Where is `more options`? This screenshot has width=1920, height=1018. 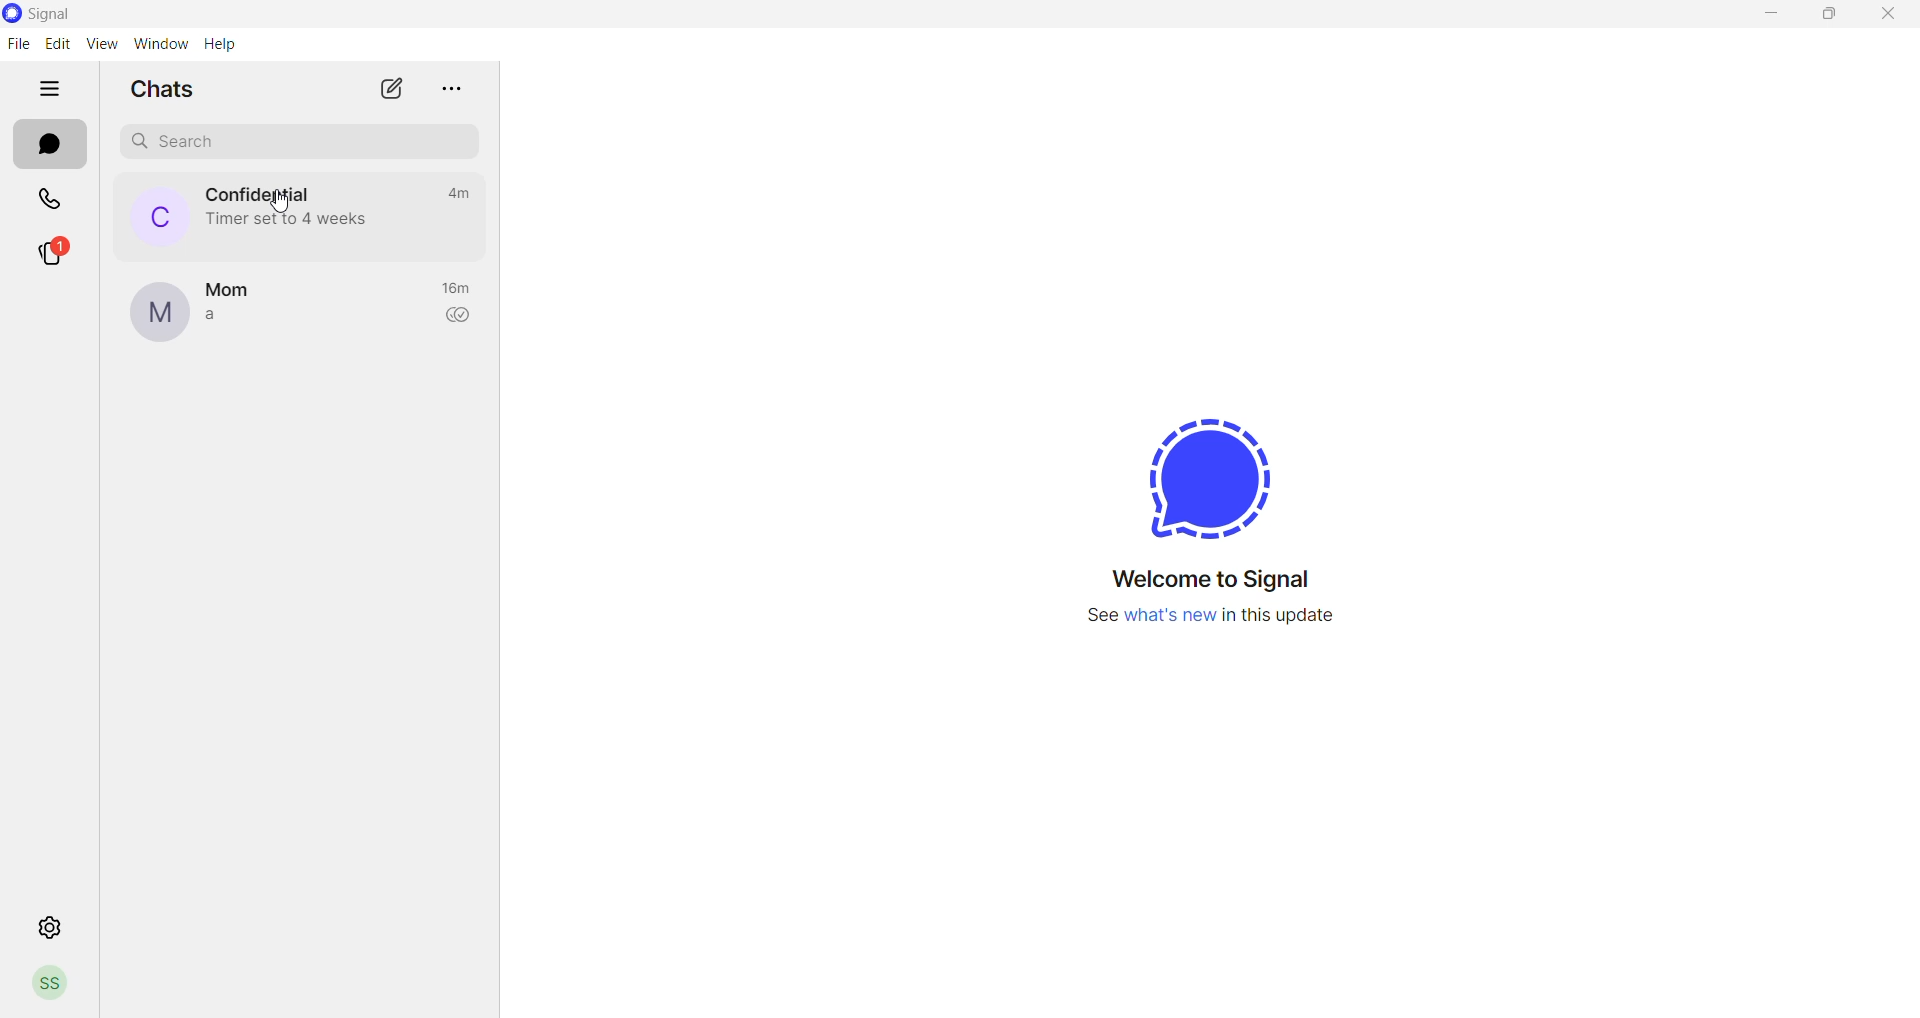 more options is located at coordinates (454, 87).